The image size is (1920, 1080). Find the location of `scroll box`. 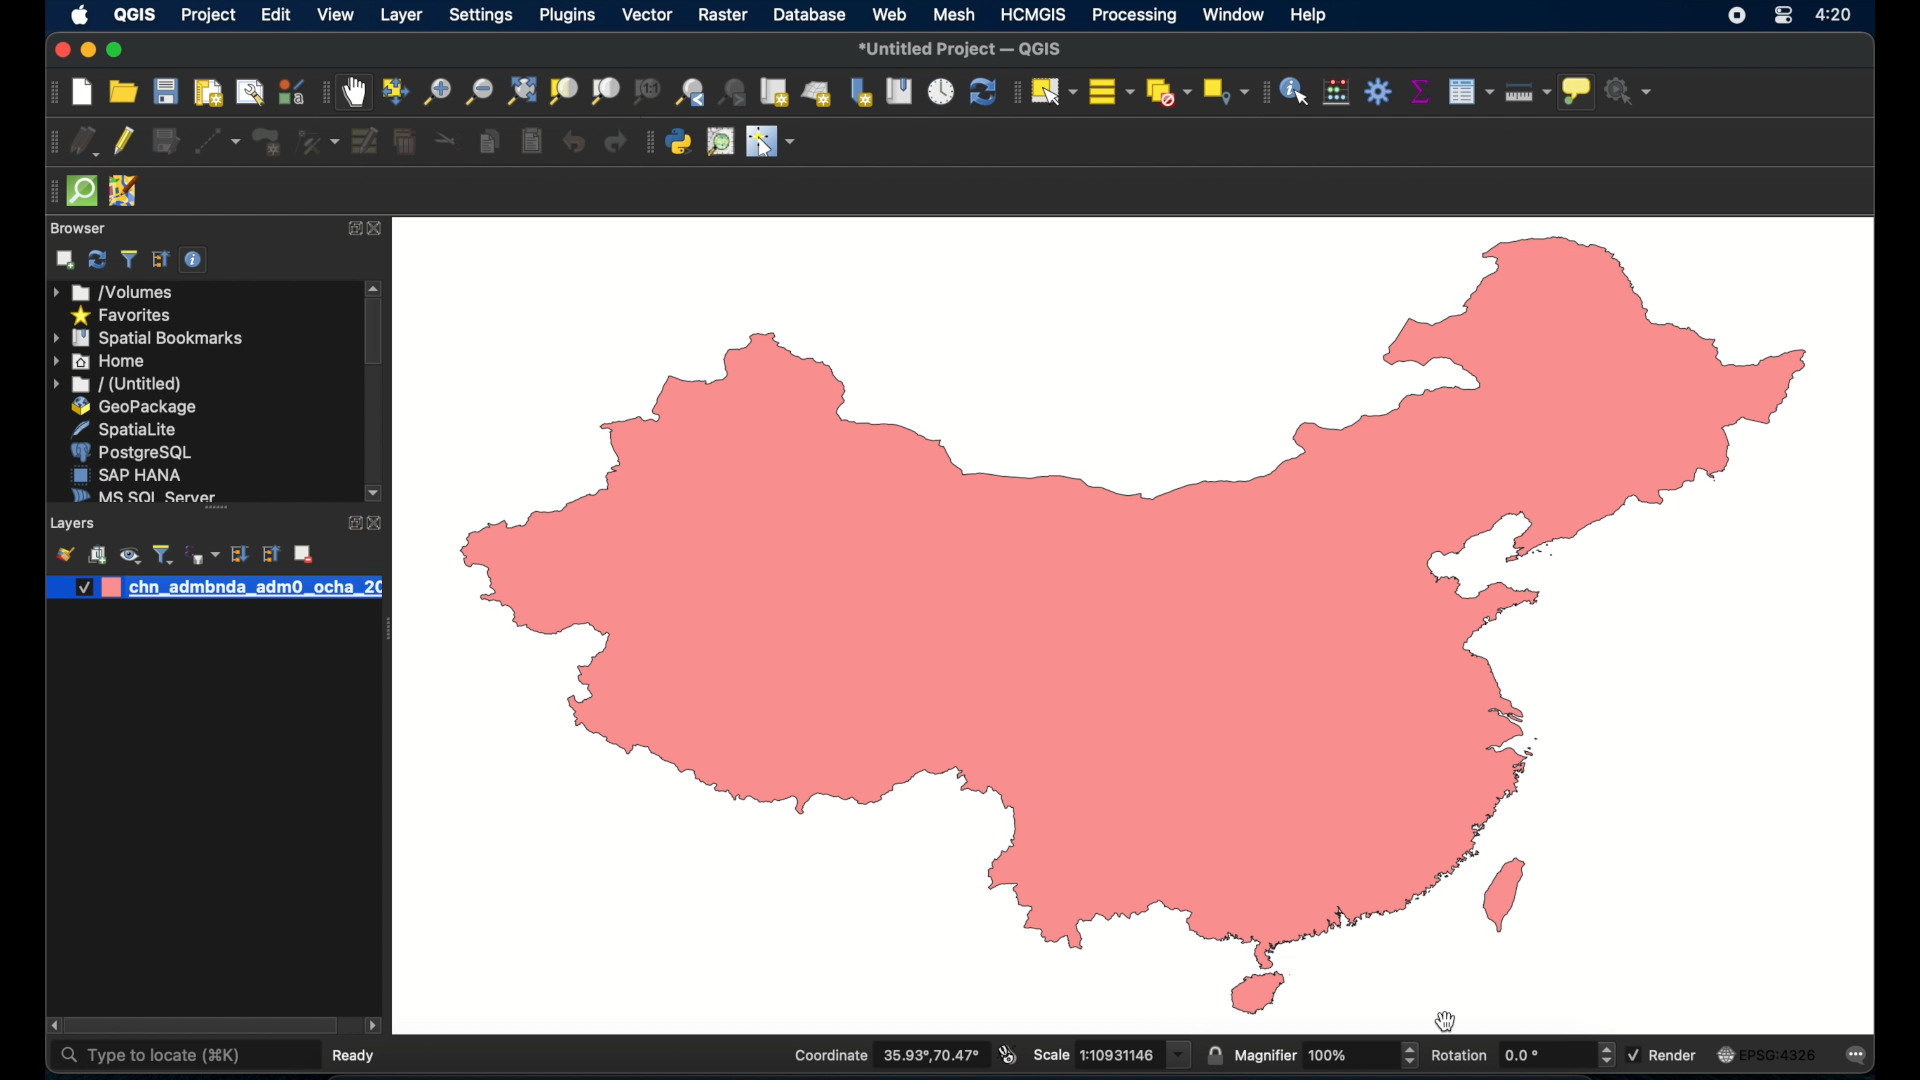

scroll box is located at coordinates (203, 1027).